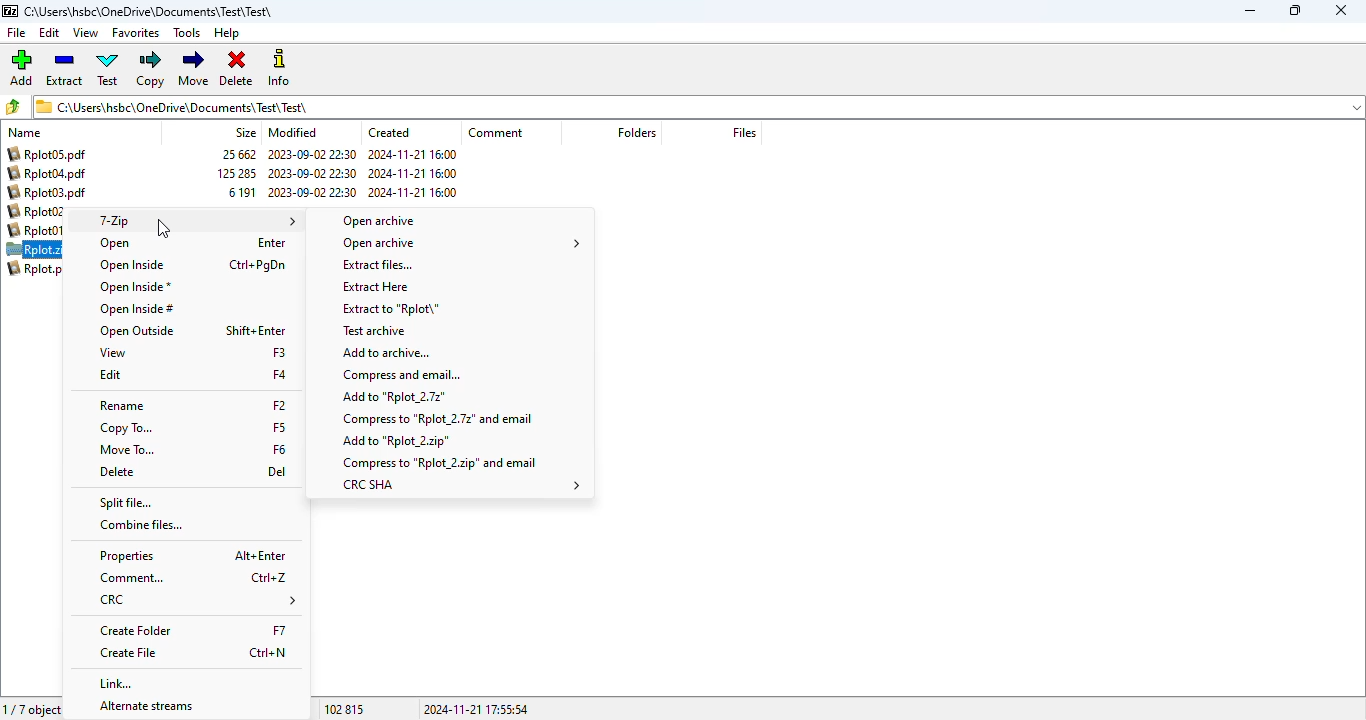  I want to click on move to, so click(126, 449).